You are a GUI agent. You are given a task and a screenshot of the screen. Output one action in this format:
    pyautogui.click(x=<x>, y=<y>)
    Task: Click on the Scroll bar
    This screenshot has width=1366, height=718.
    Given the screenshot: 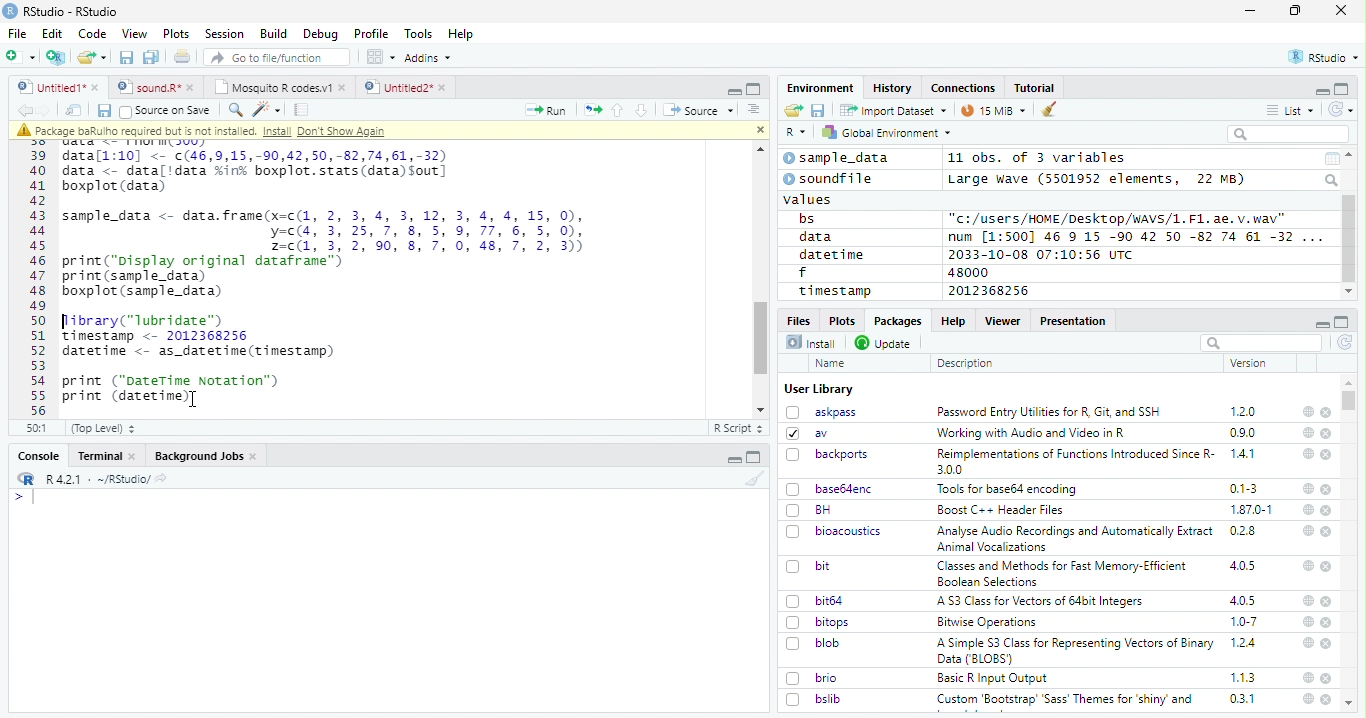 What is the action you would take?
    pyautogui.click(x=1350, y=239)
    